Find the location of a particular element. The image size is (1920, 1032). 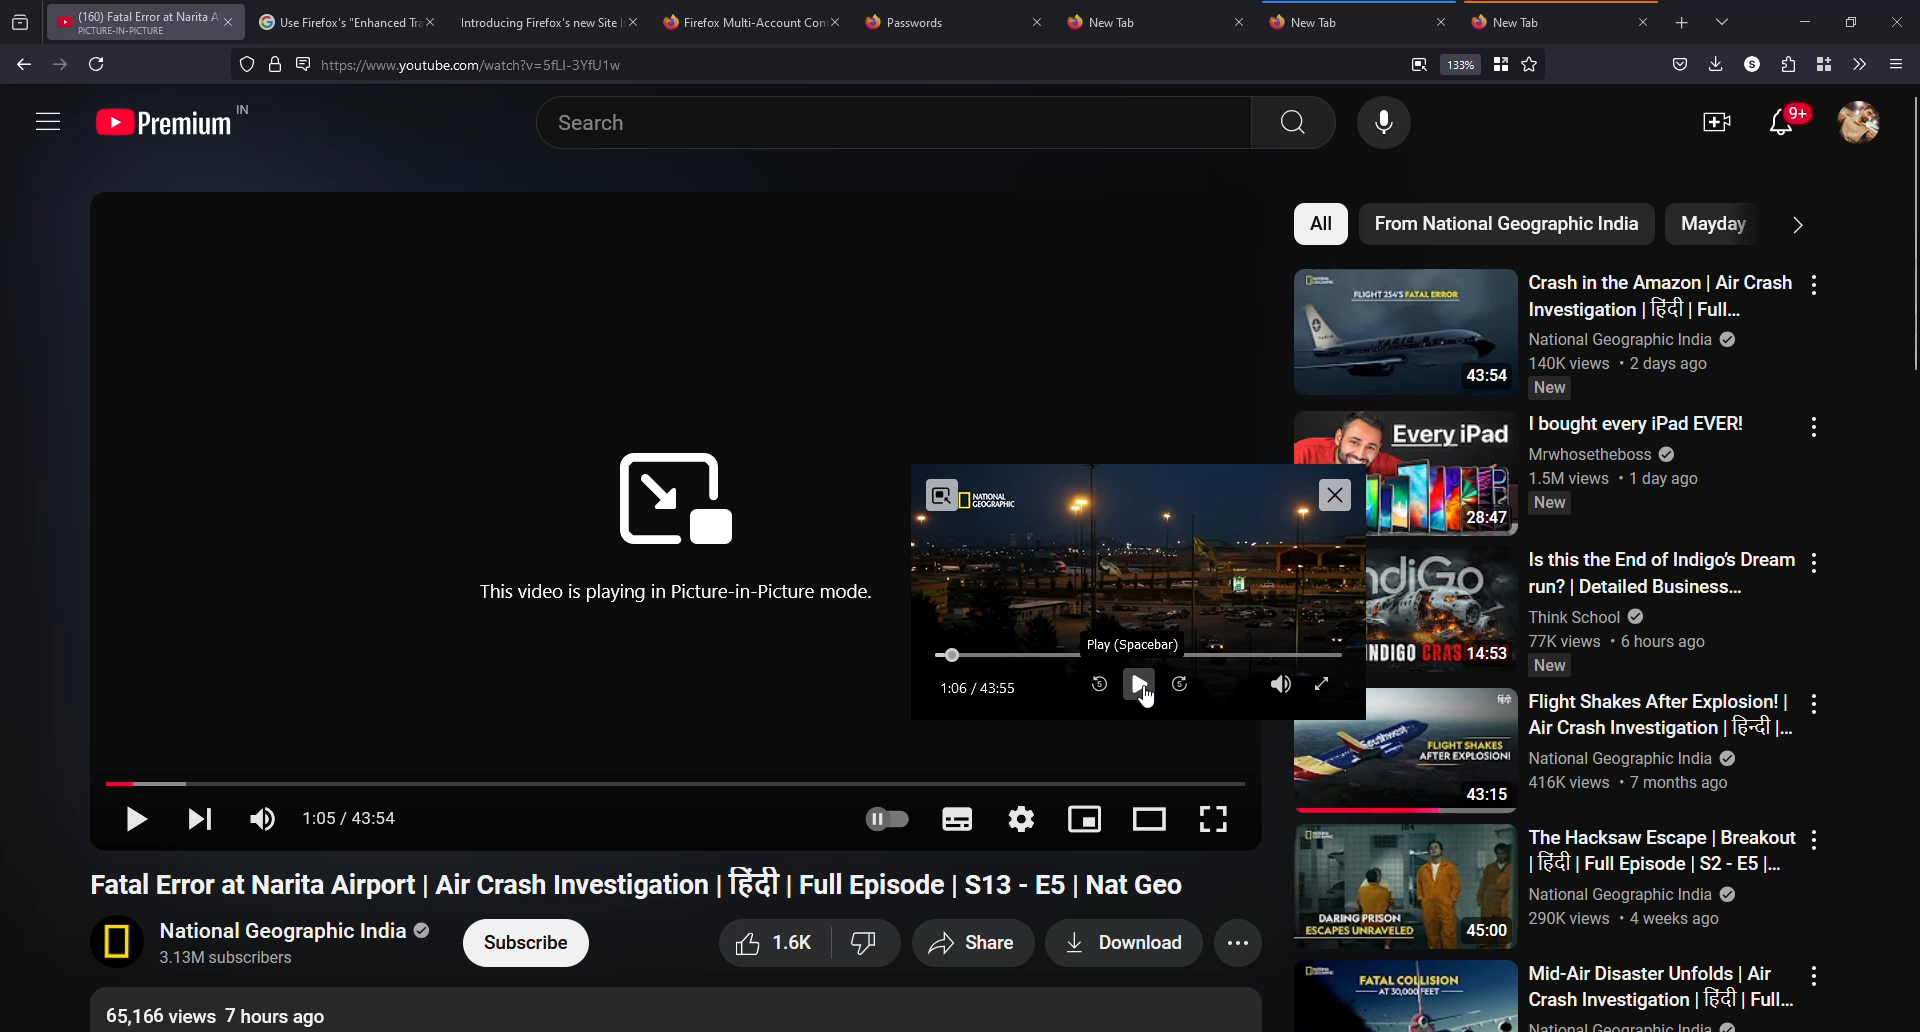

Logo of picture-in-picture mode is located at coordinates (675, 499).